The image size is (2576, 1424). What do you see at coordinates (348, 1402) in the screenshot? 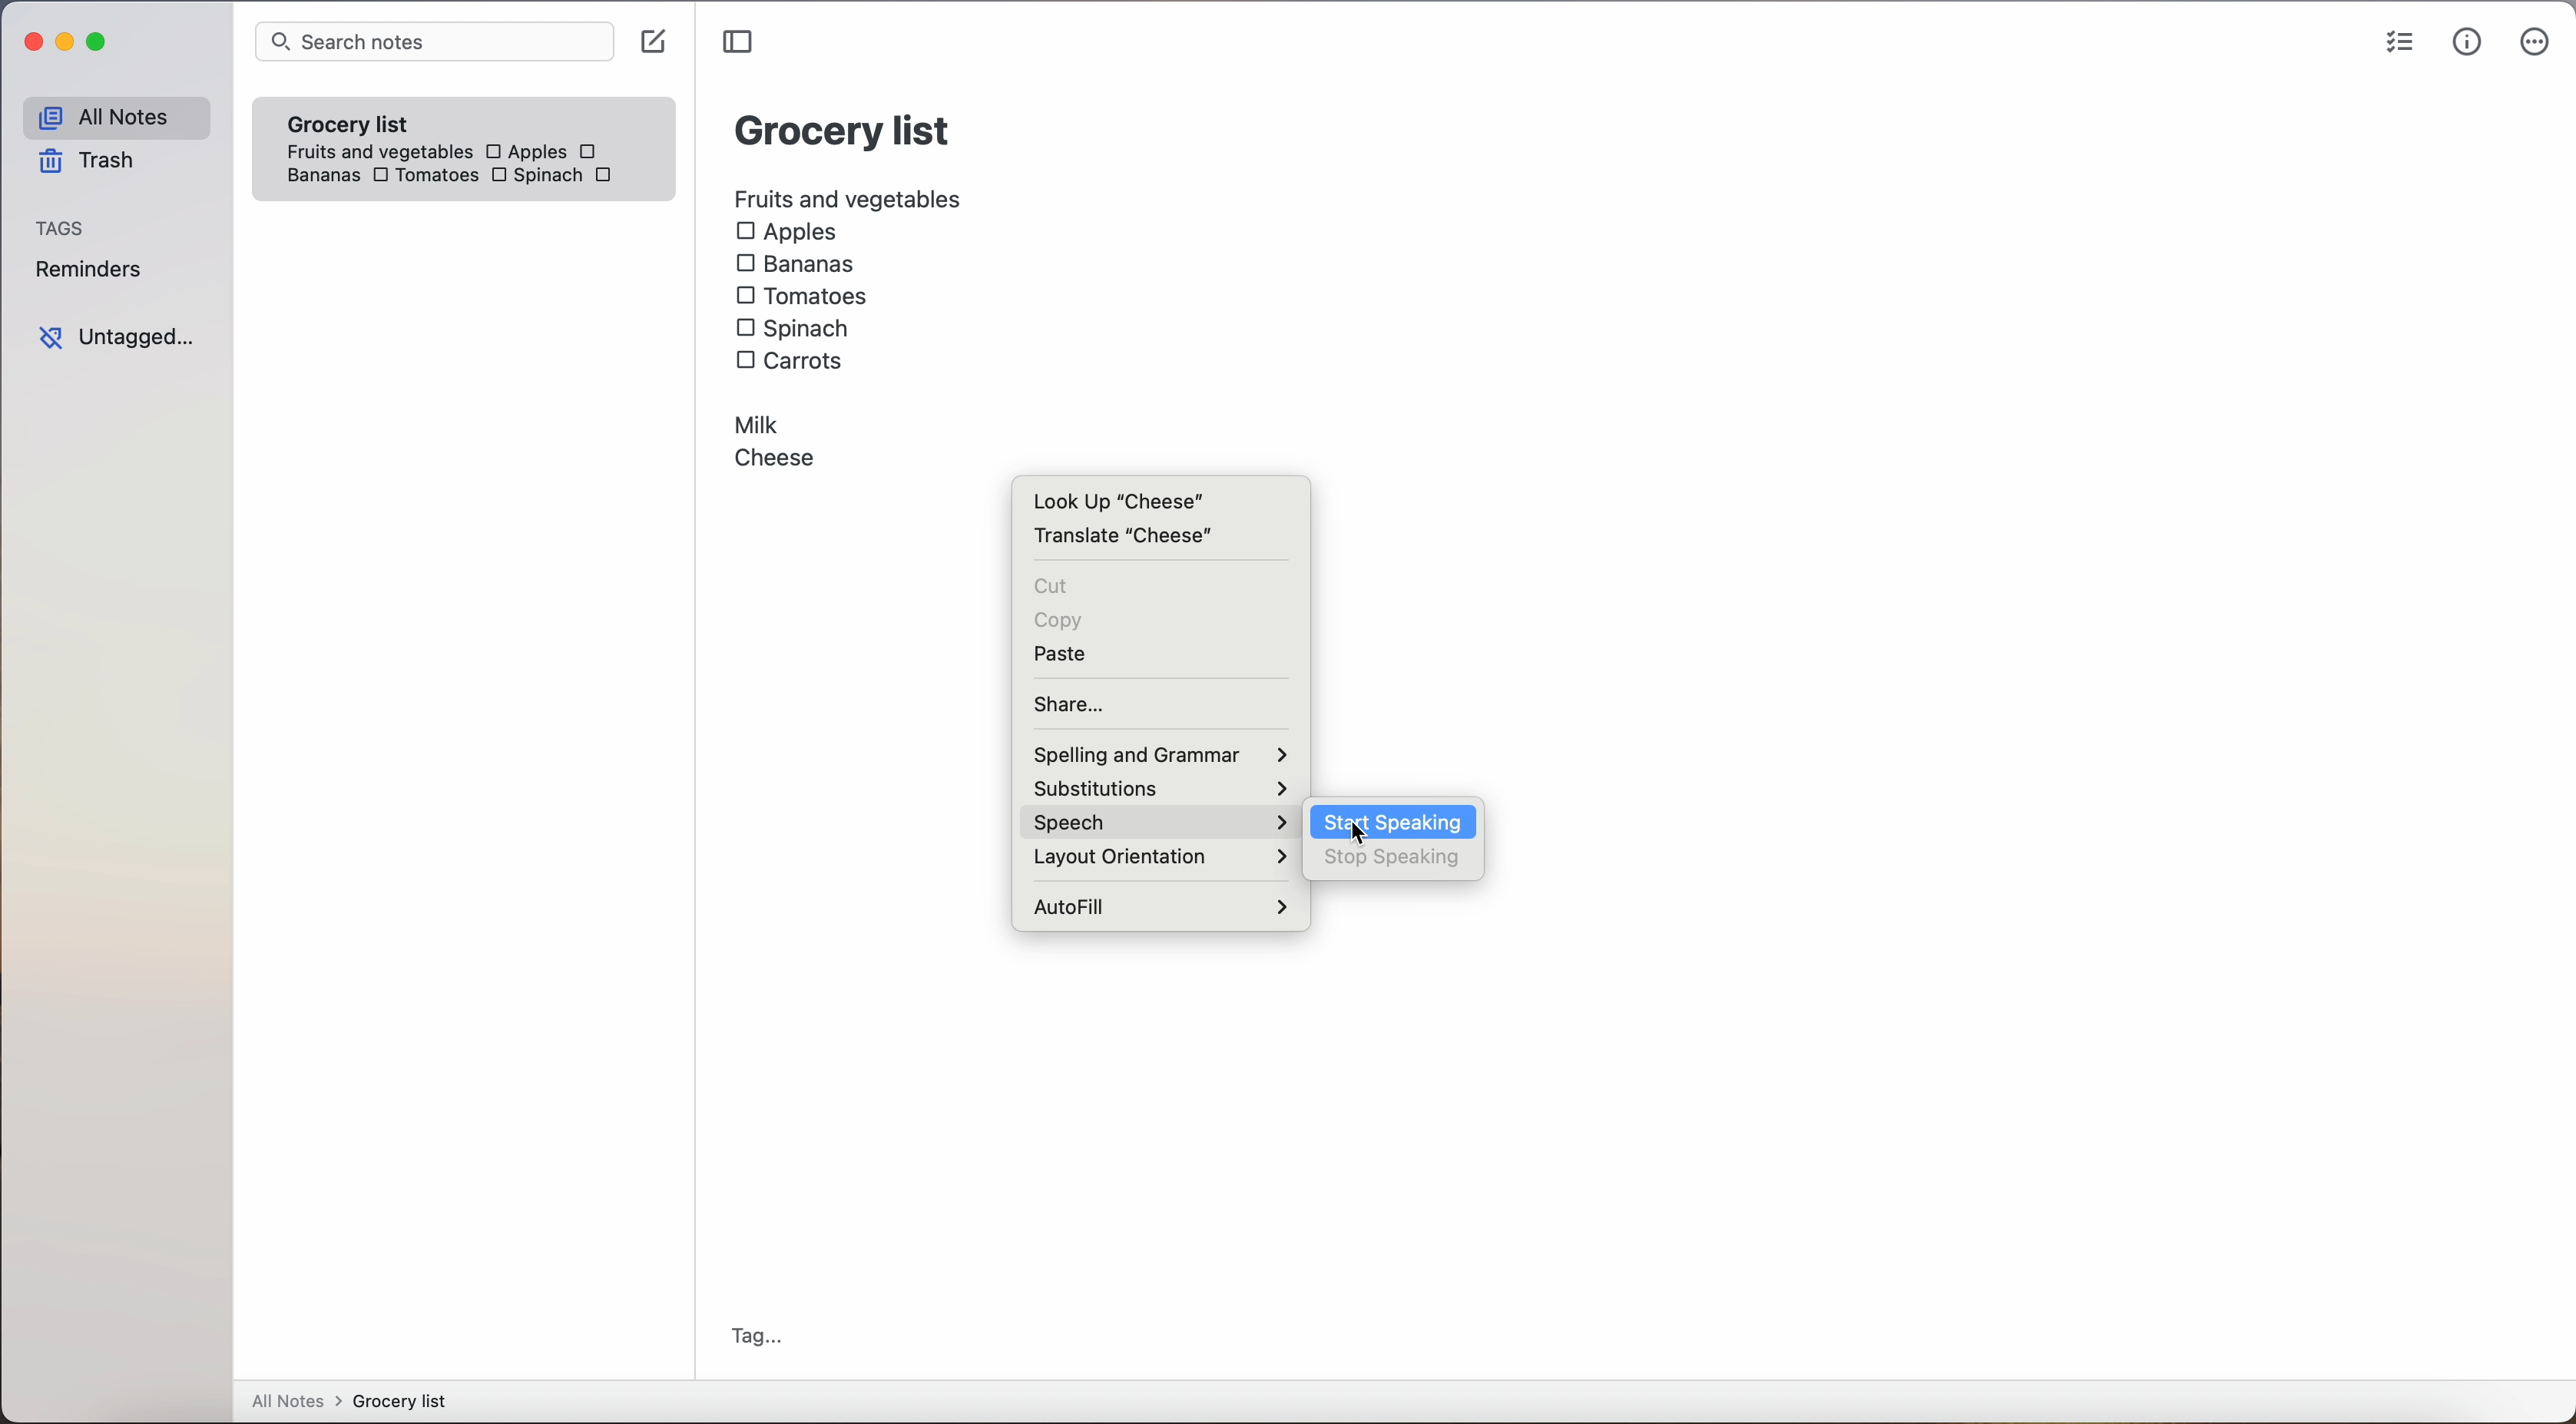
I see `all notes` at bounding box center [348, 1402].